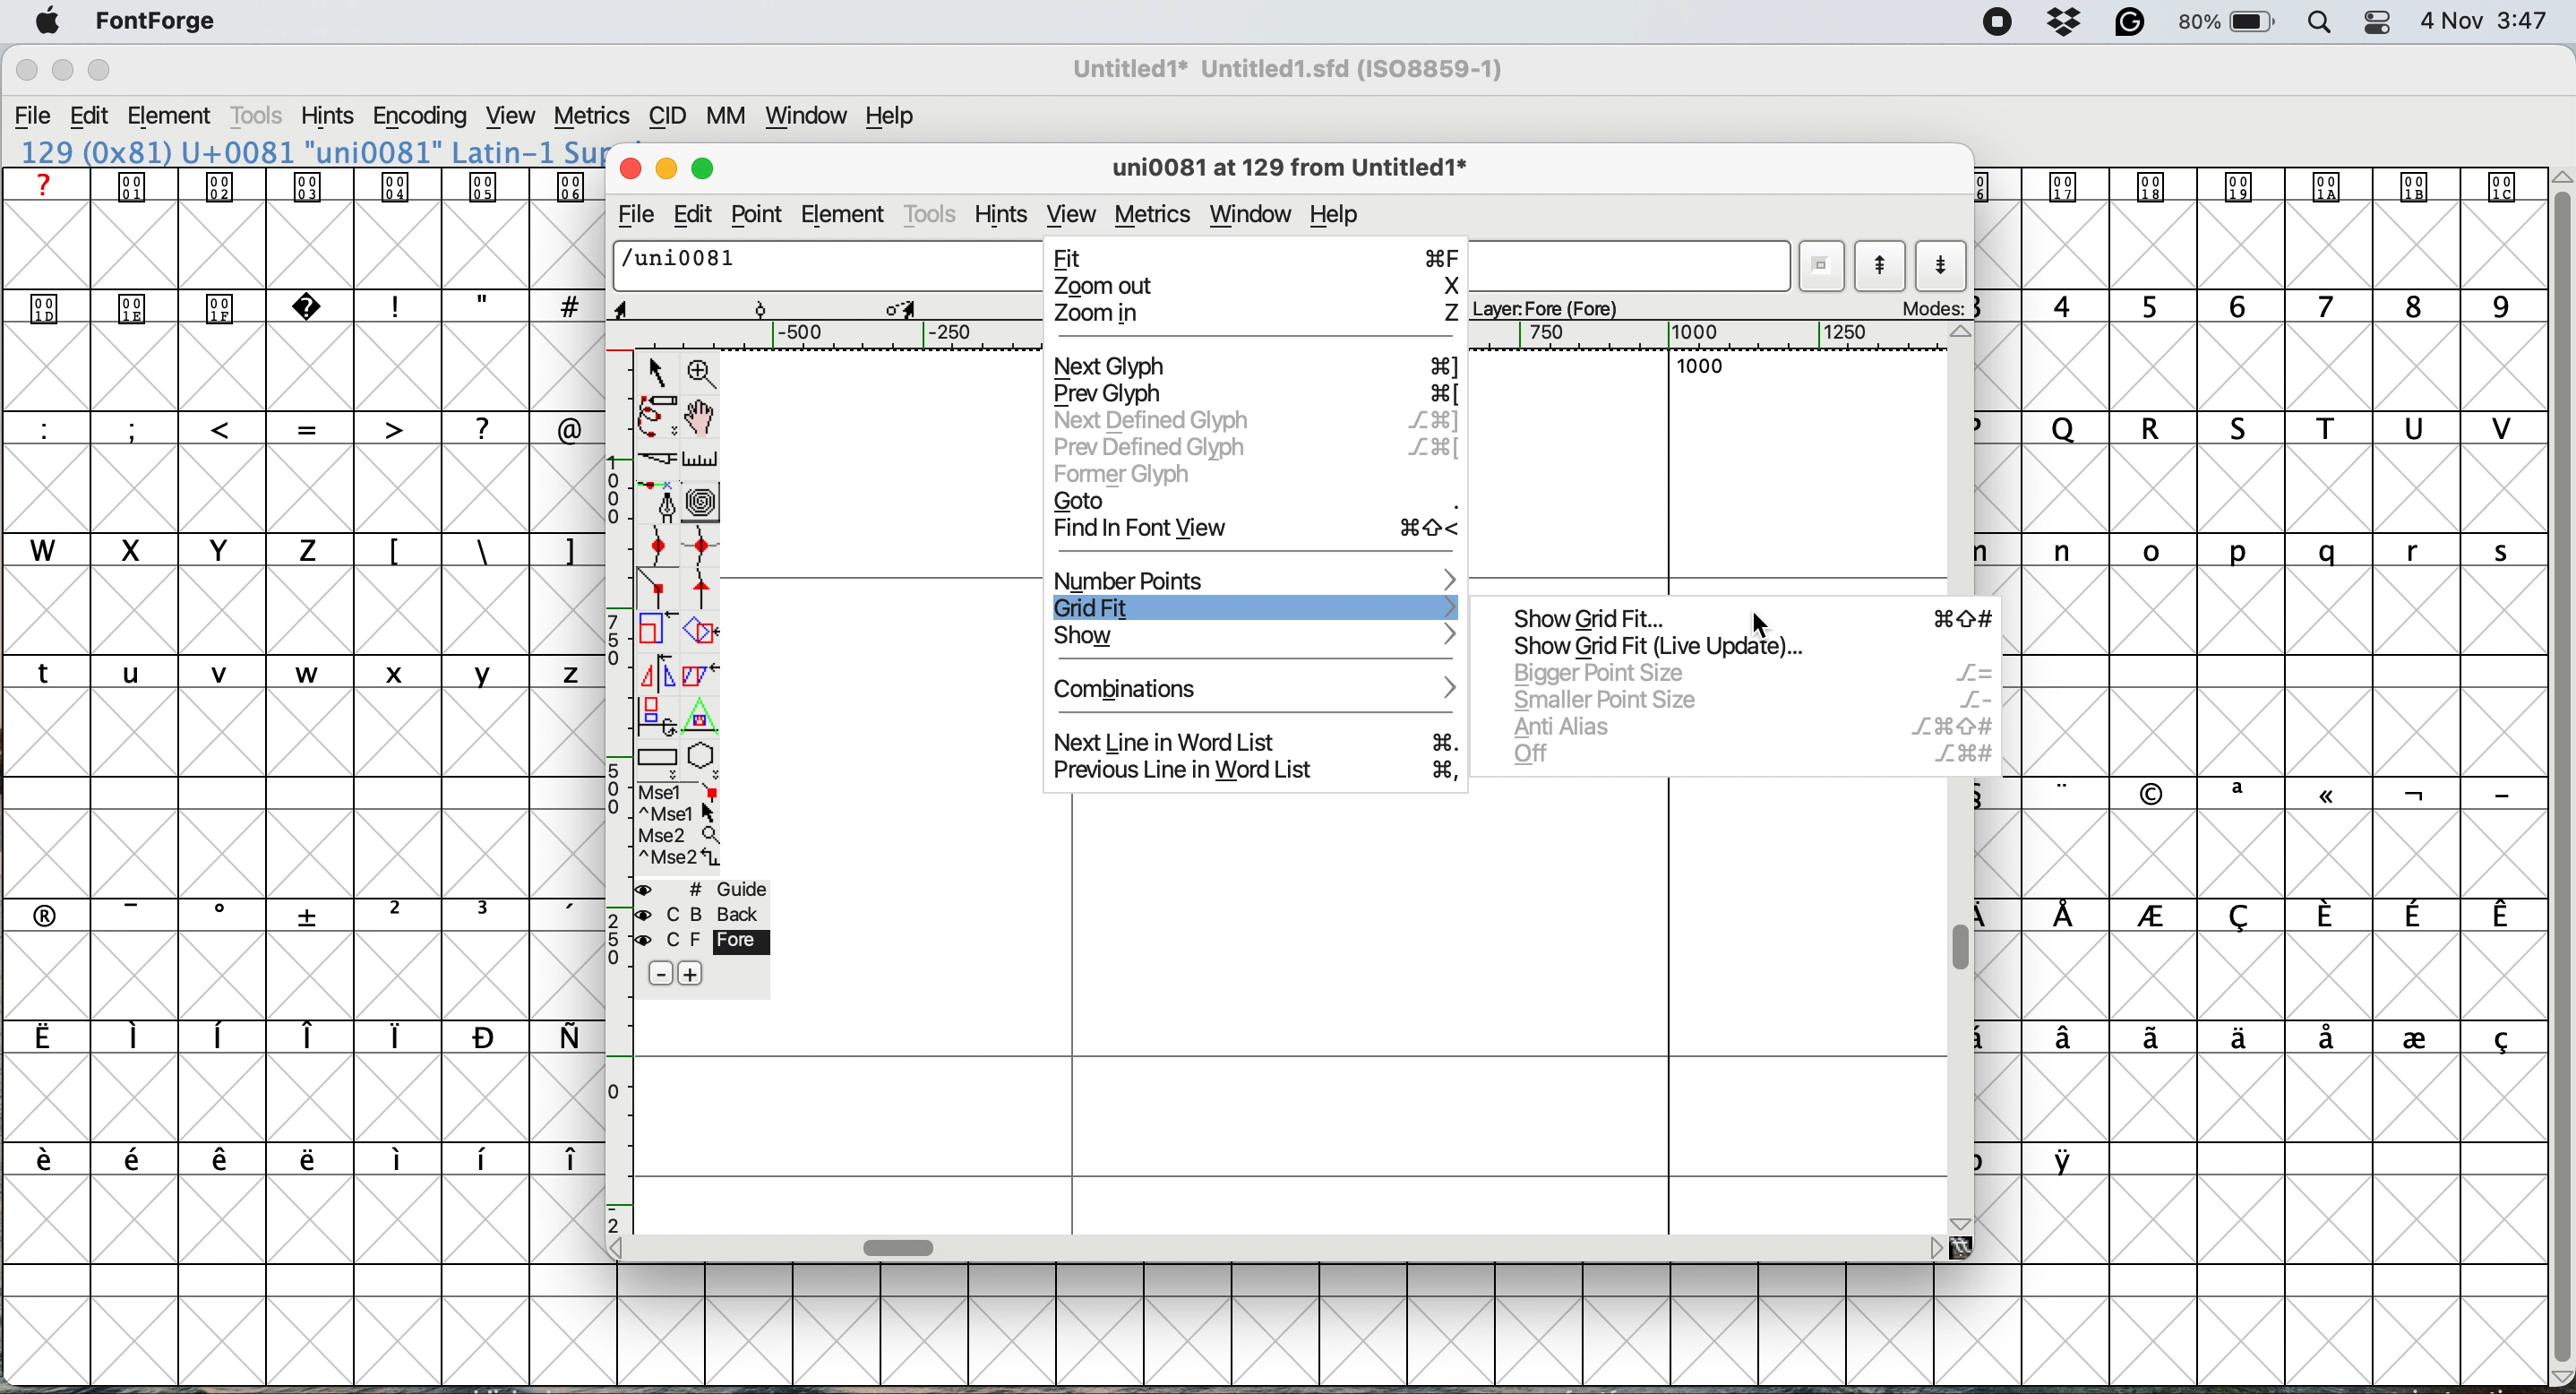 The height and width of the screenshot is (1394, 2576). What do you see at coordinates (1607, 620) in the screenshot?
I see `show grid fit` at bounding box center [1607, 620].